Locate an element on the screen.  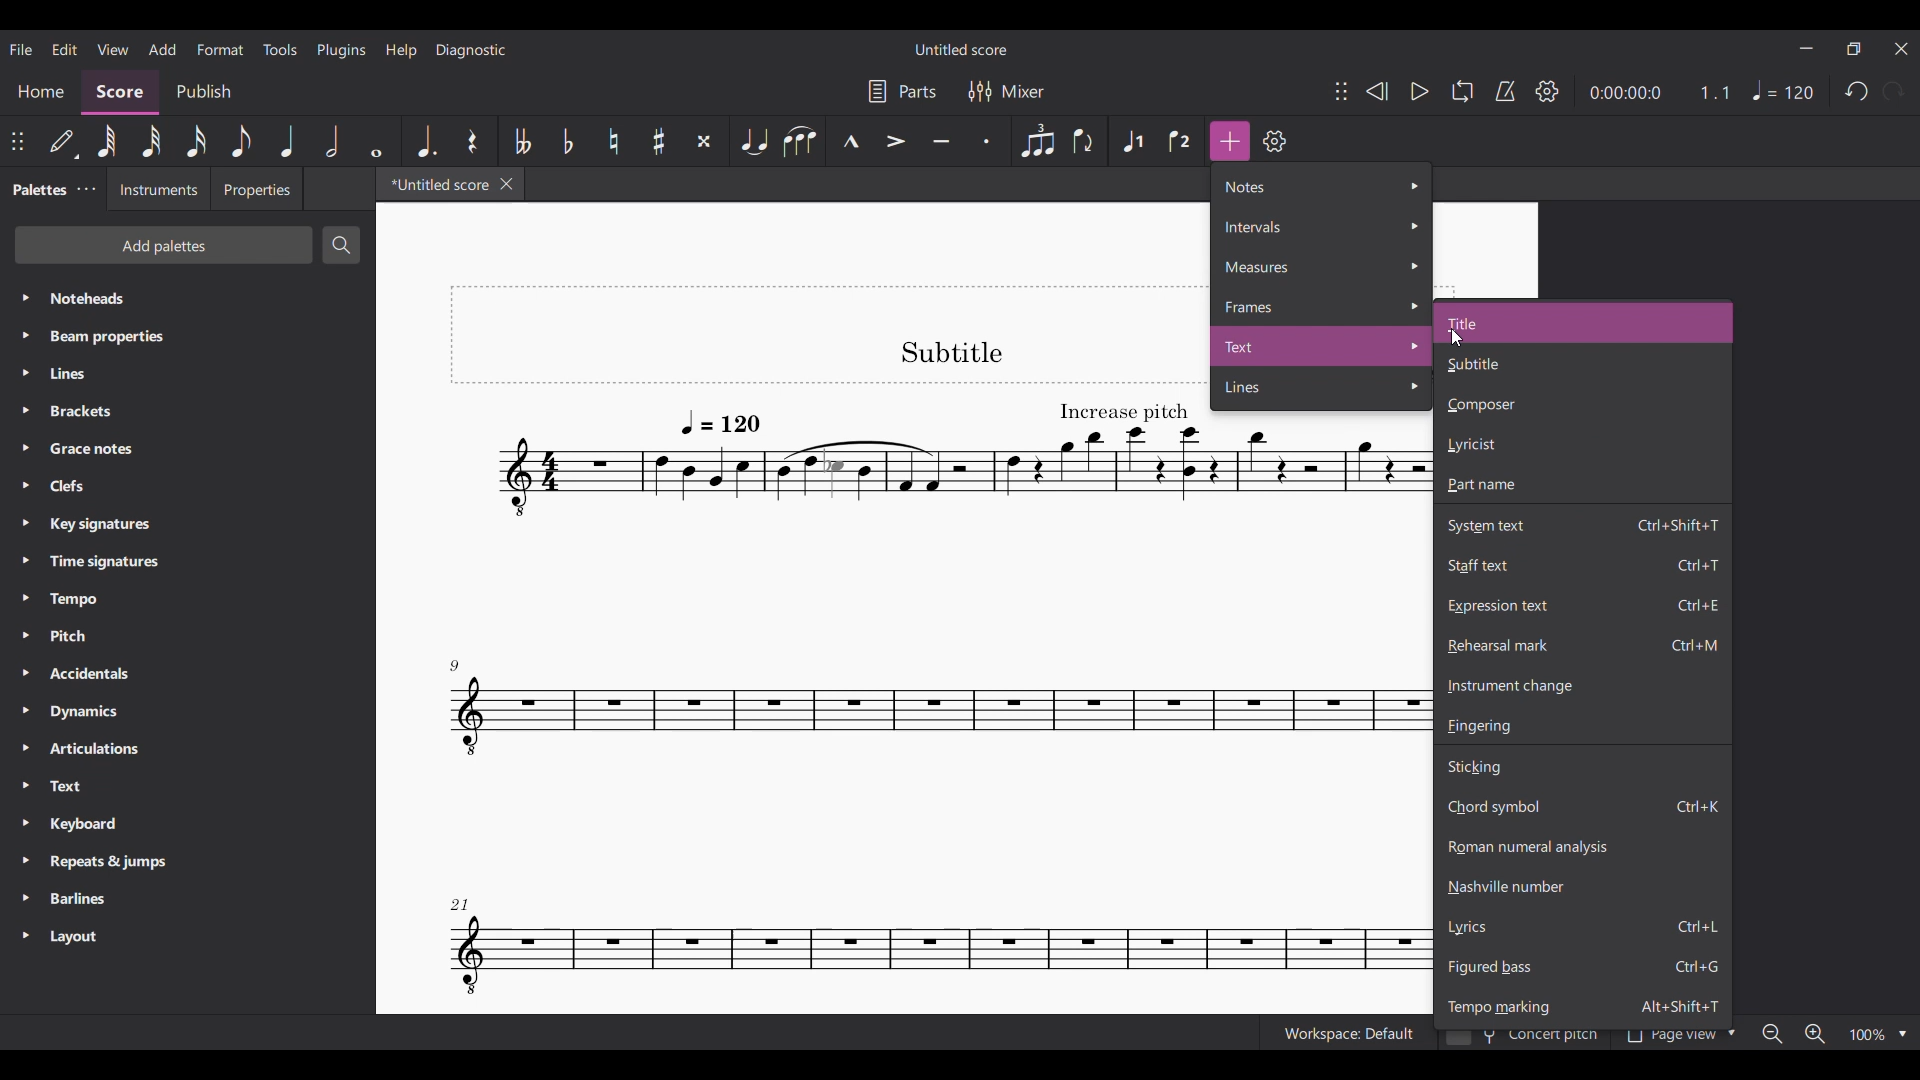
Half note is located at coordinates (334, 141).